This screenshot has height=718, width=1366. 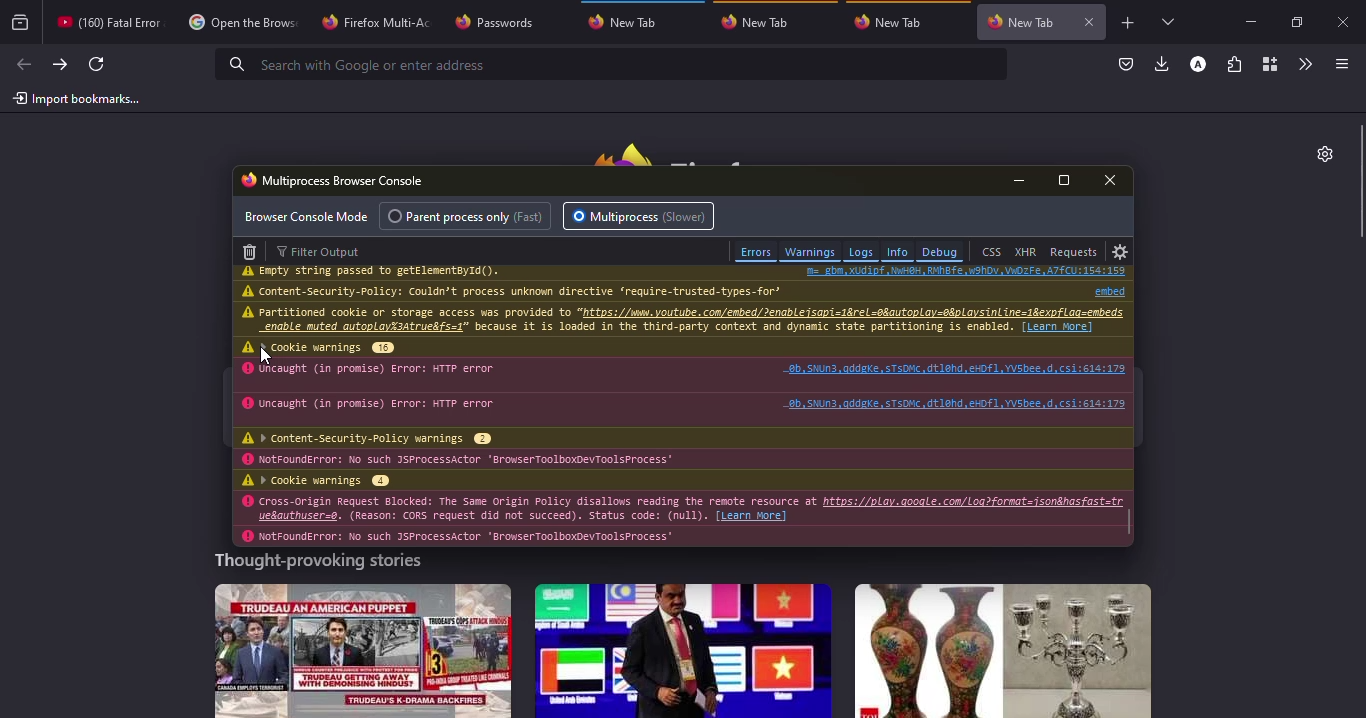 I want to click on warning, so click(x=248, y=312).